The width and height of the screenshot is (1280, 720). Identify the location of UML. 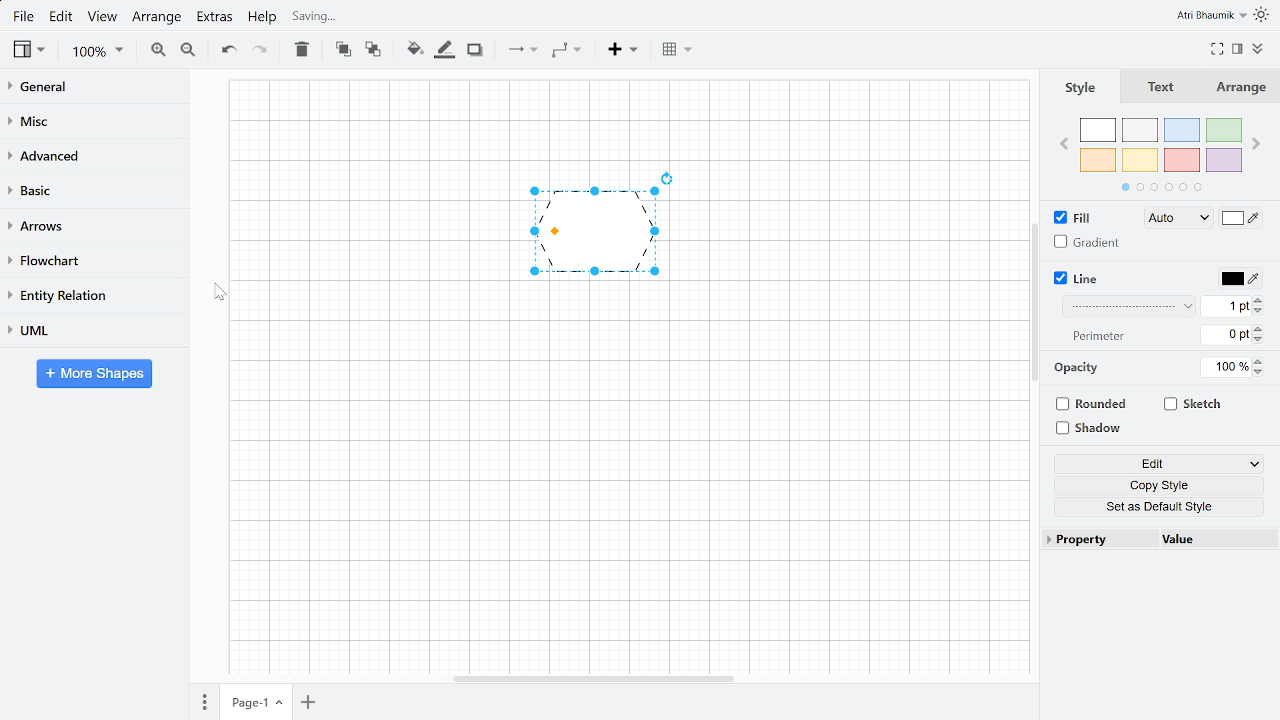
(90, 331).